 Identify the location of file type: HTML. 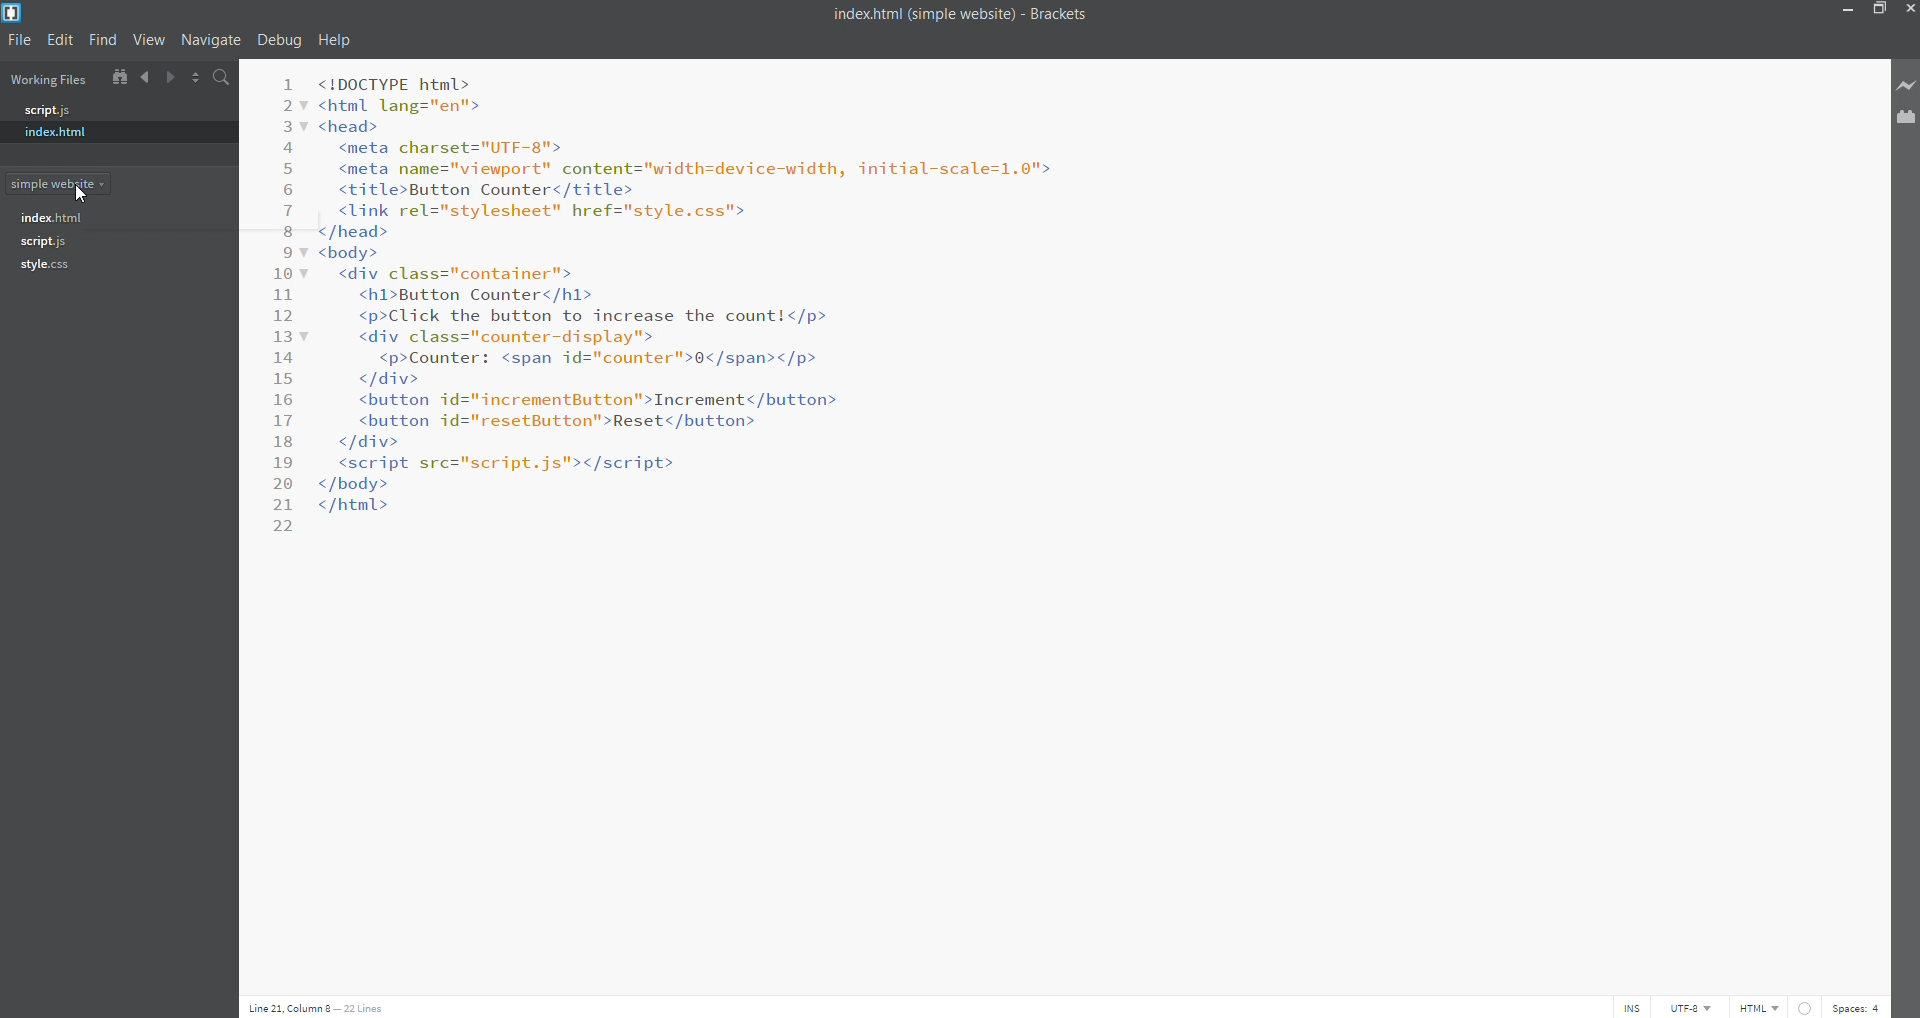
(1759, 1007).